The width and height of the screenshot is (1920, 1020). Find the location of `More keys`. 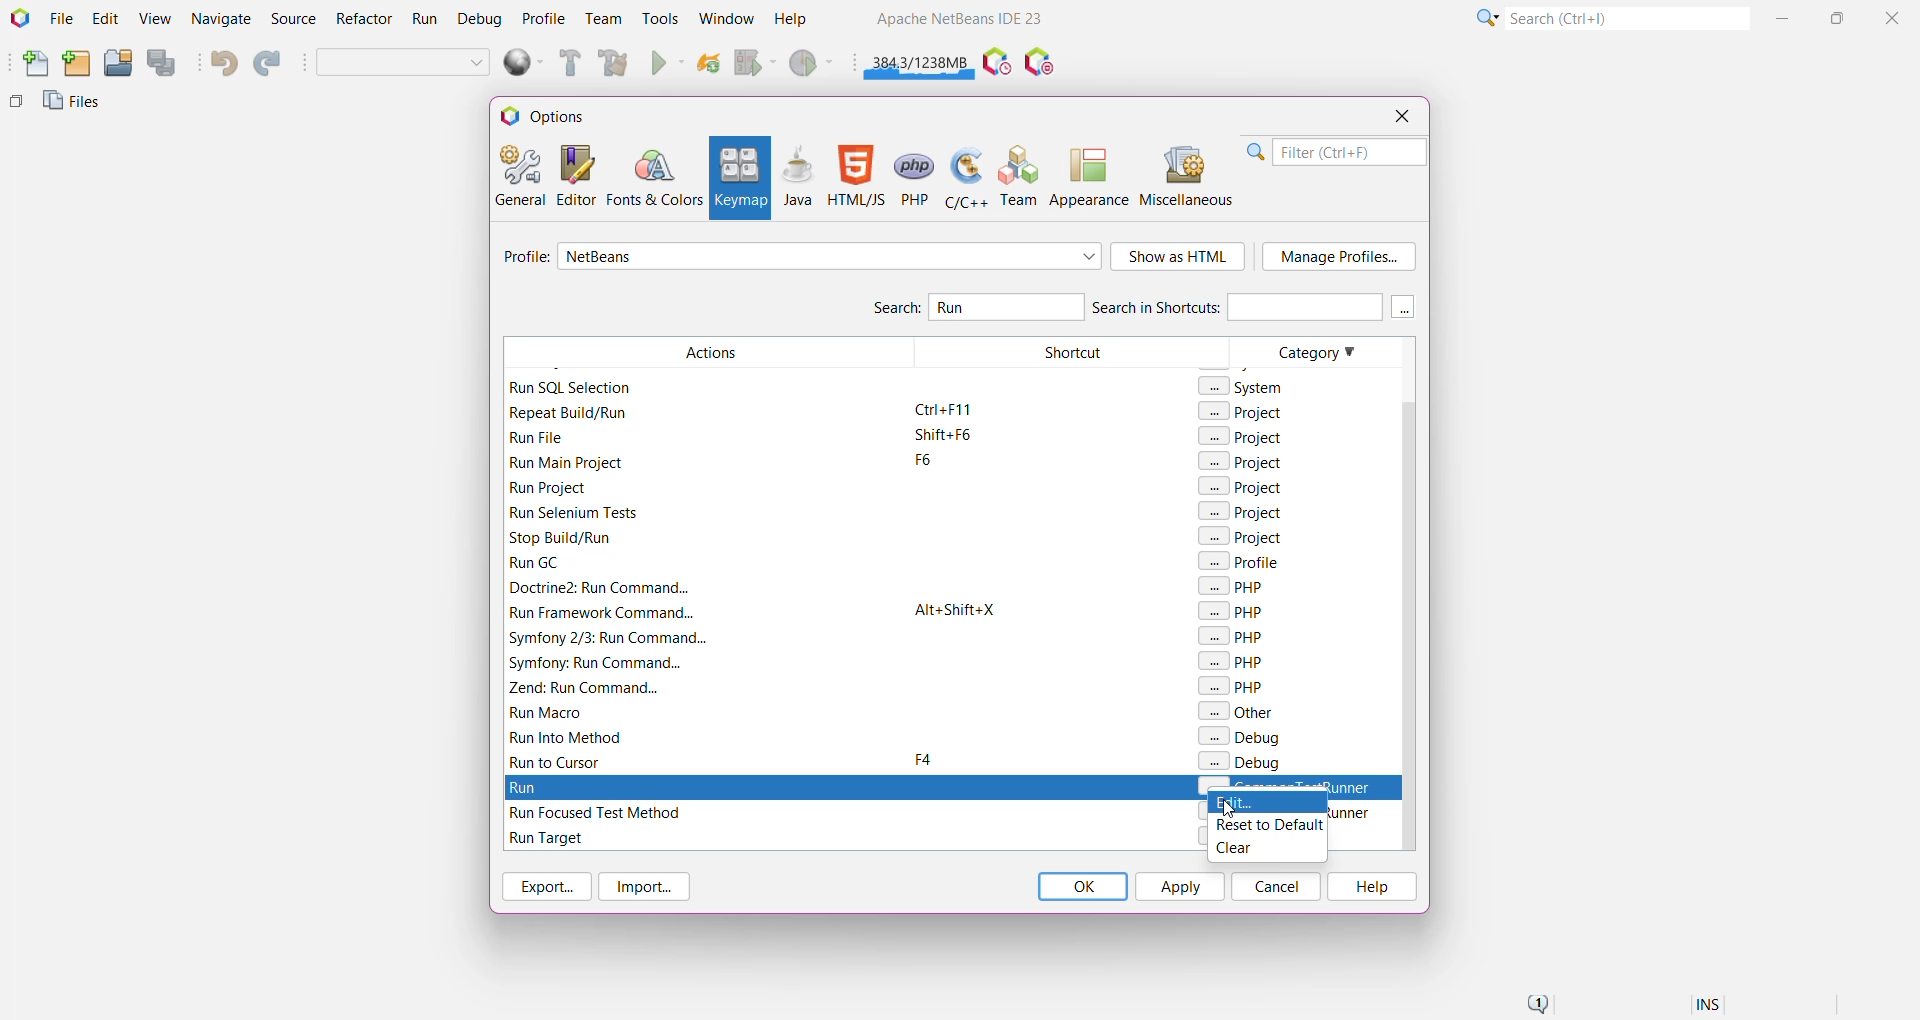

More keys is located at coordinates (1404, 307).